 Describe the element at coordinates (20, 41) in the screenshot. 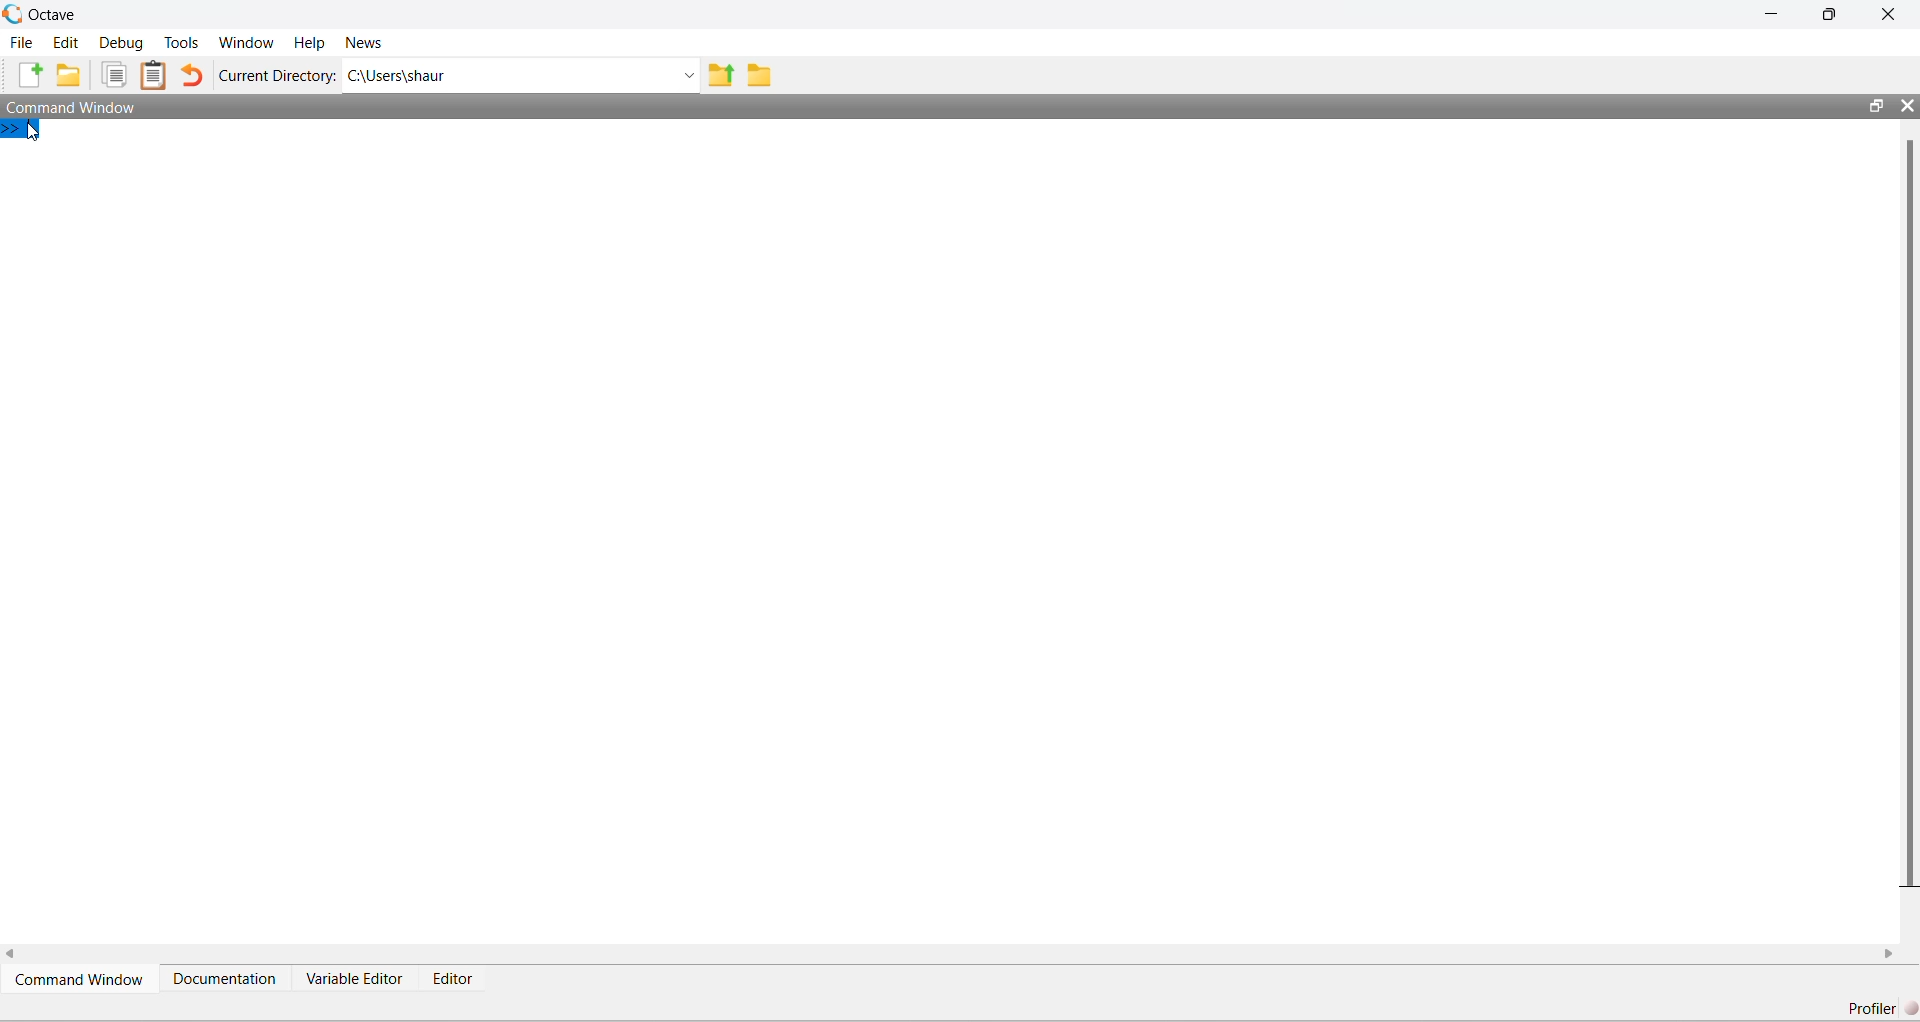

I see `File` at that location.